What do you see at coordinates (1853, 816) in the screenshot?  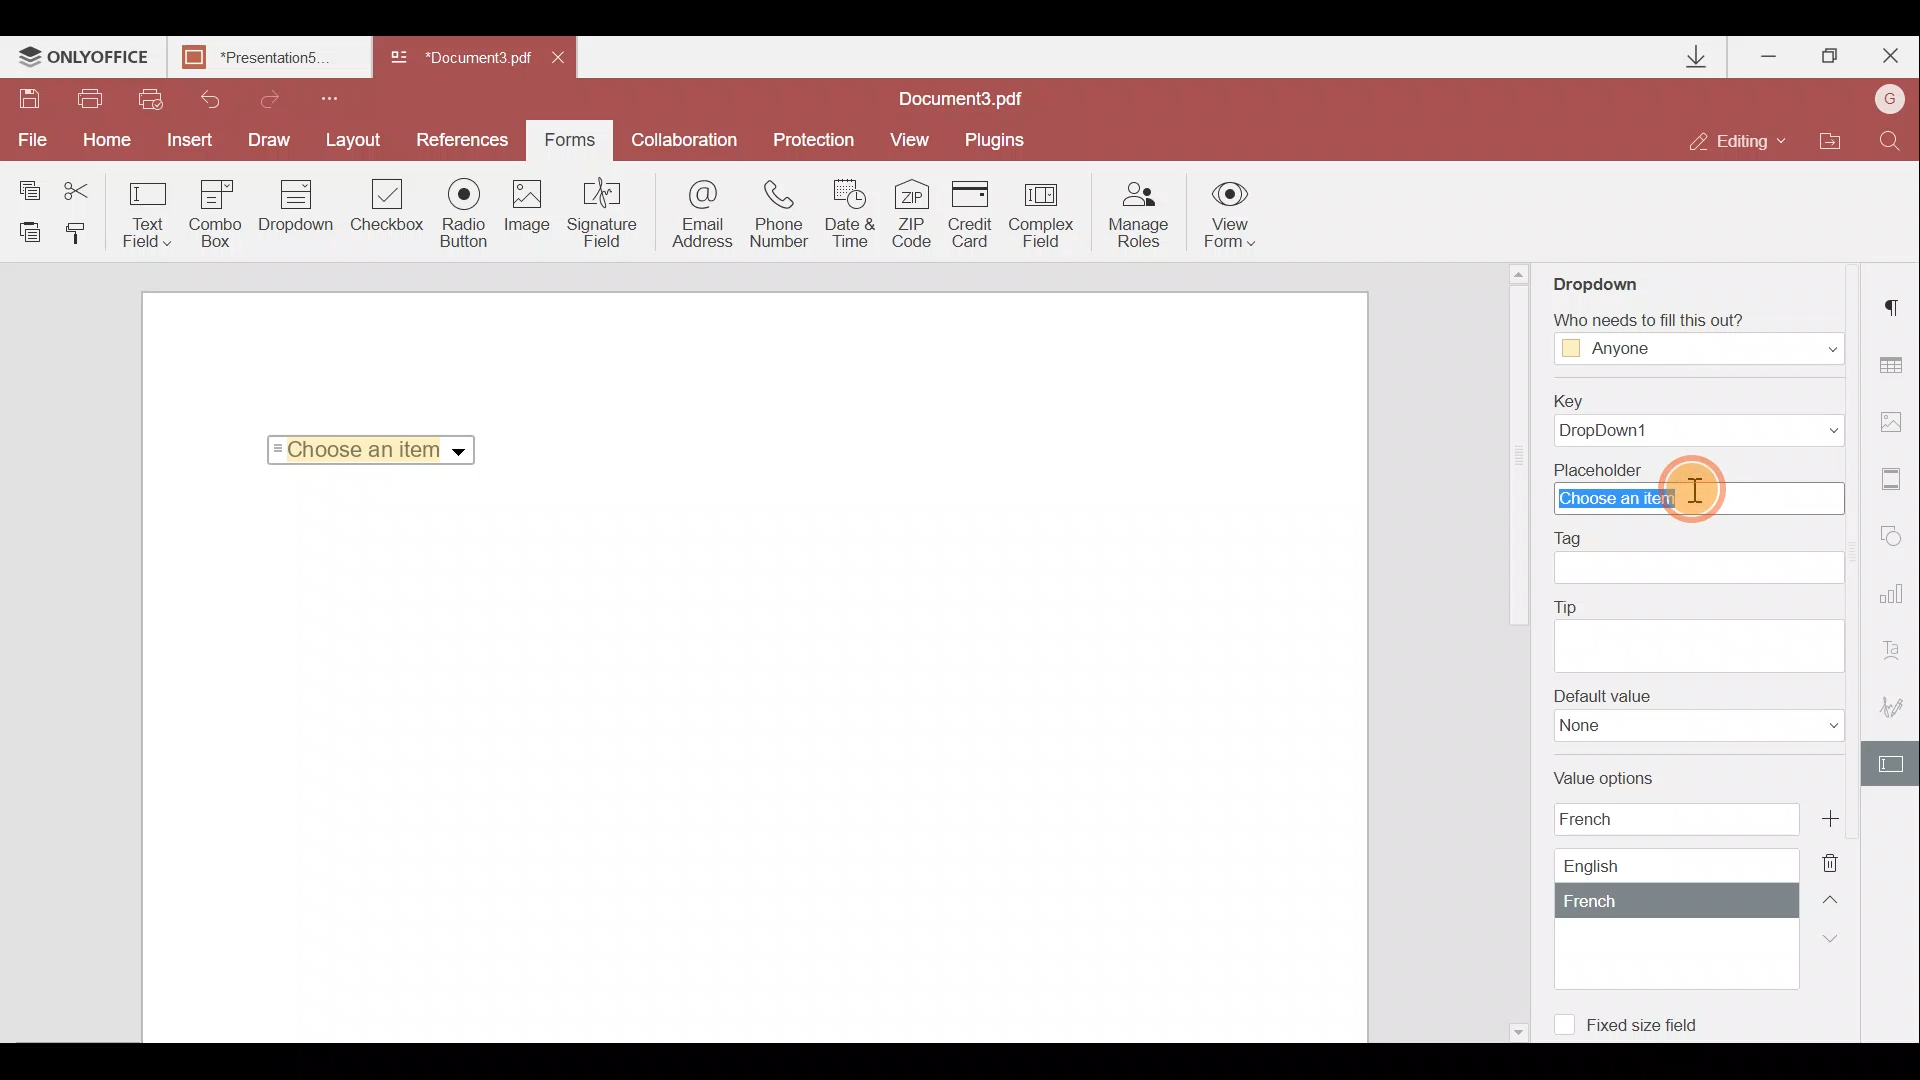 I see `Add new value` at bounding box center [1853, 816].